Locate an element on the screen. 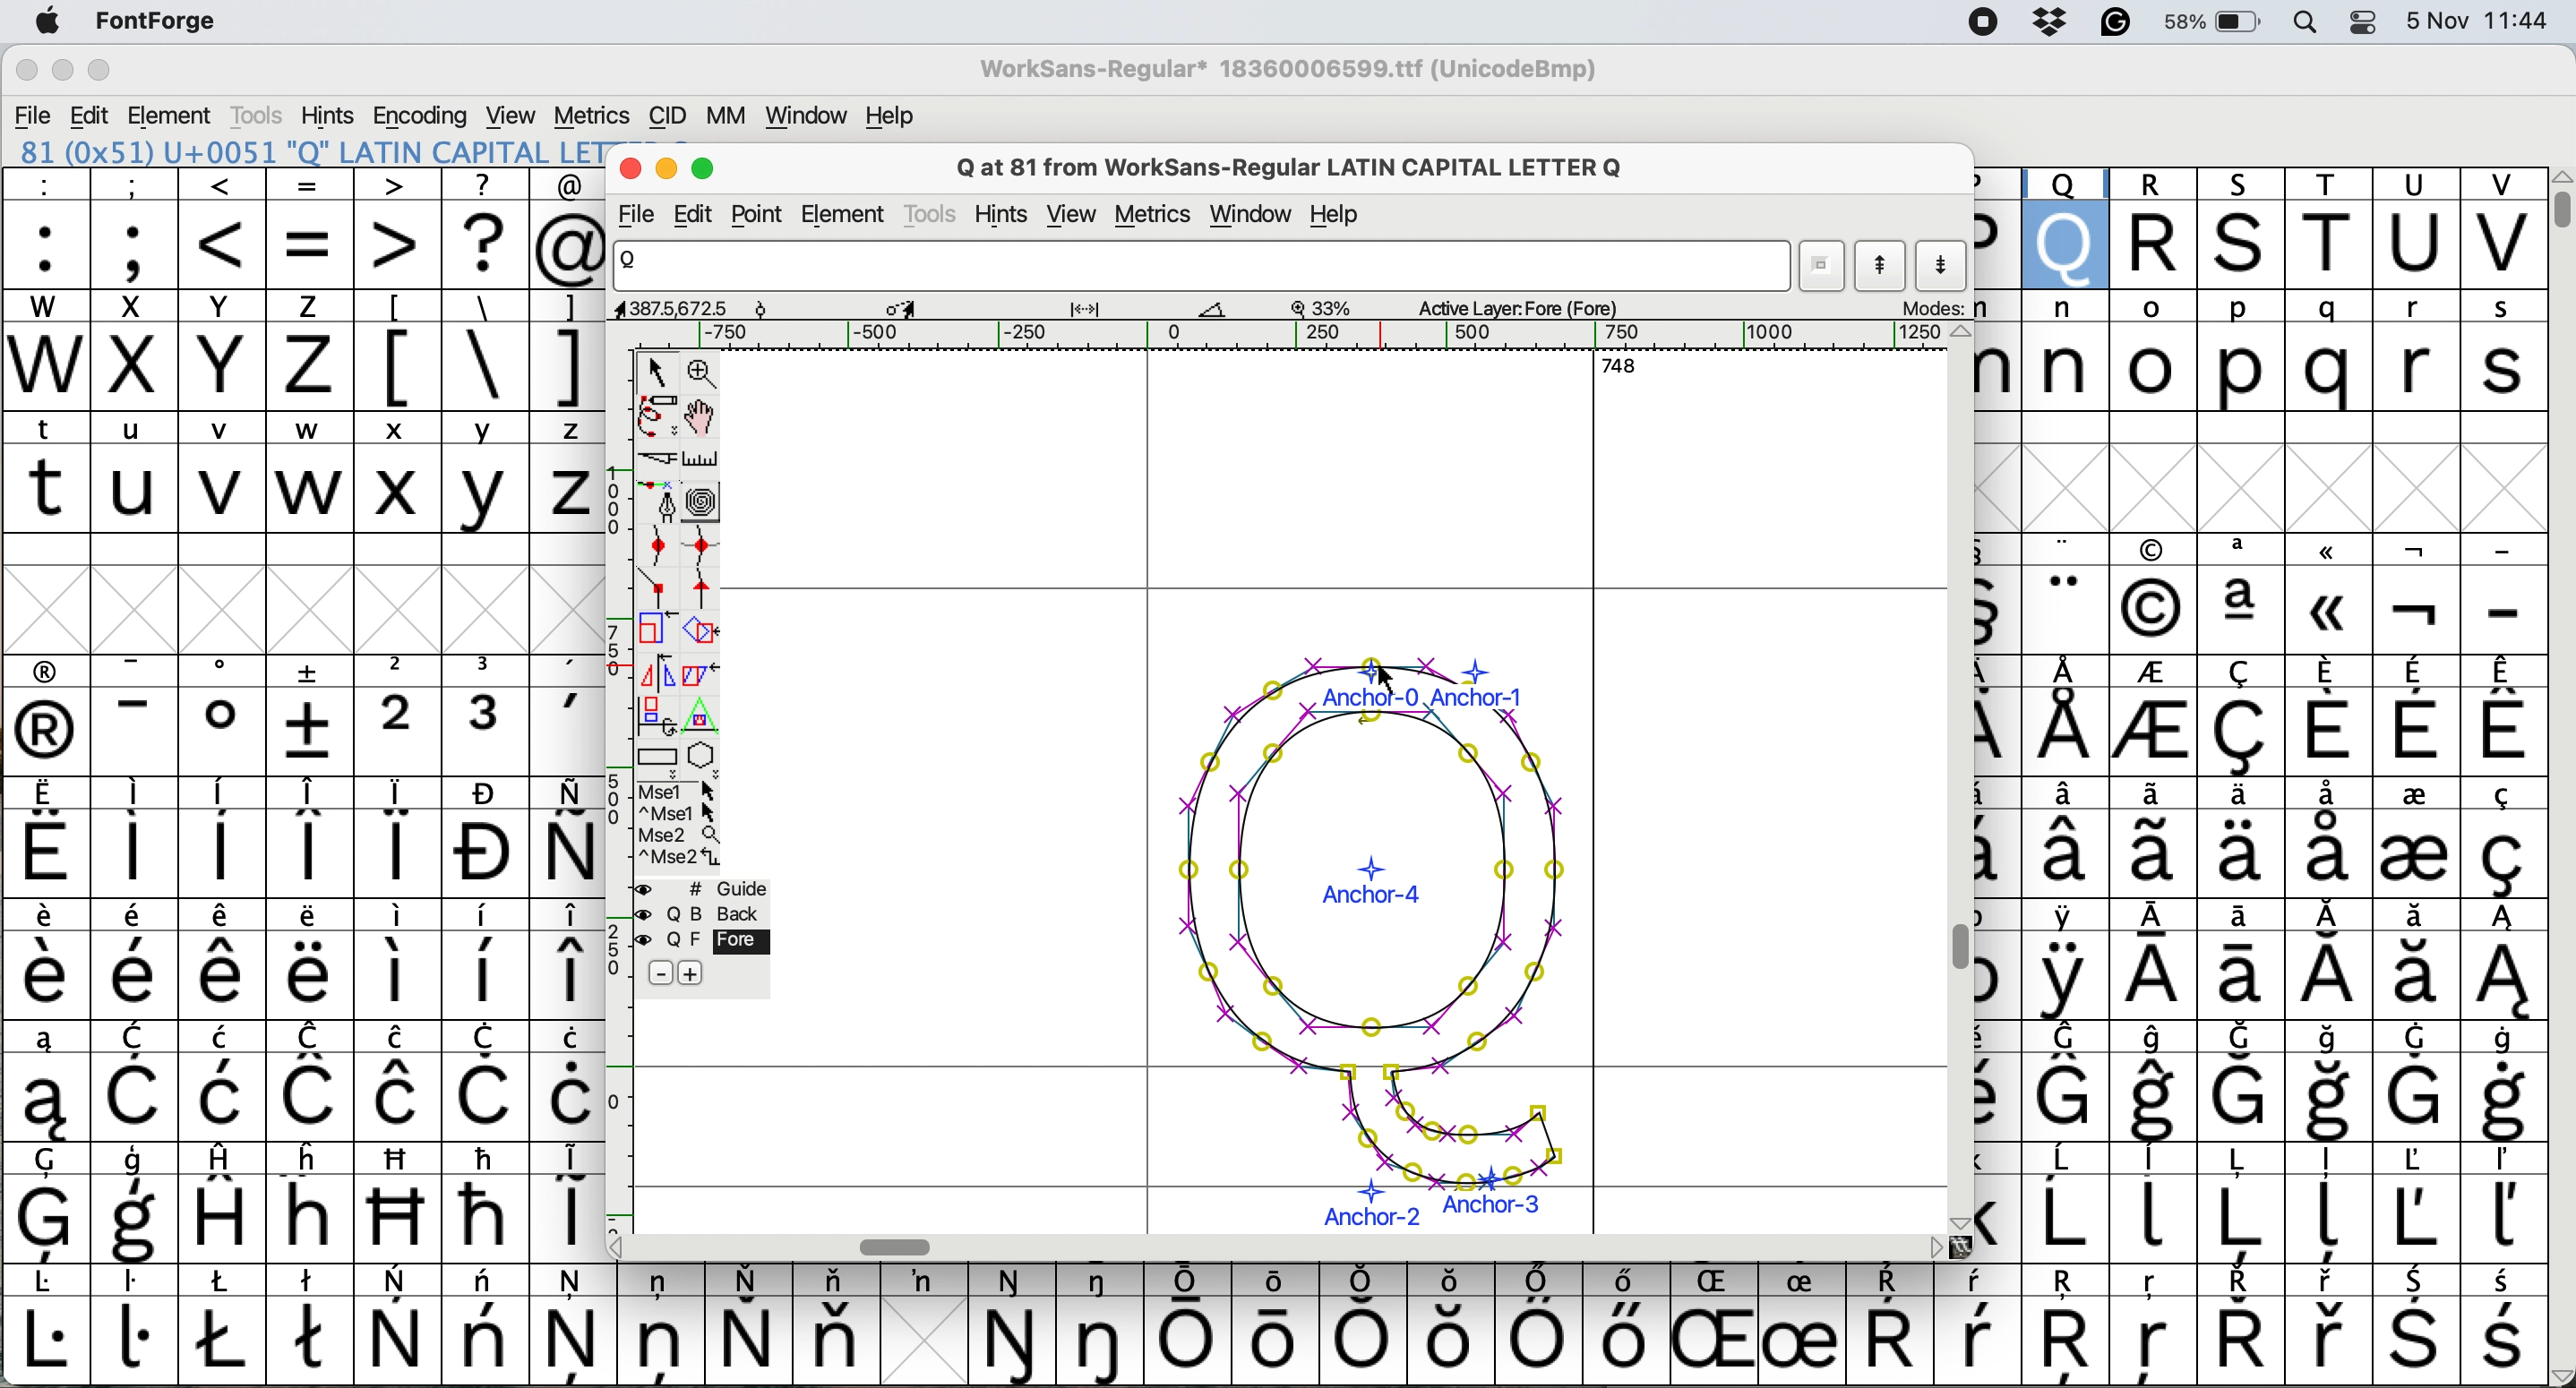 The height and width of the screenshot is (1388, 2576). minimise is located at coordinates (667, 170).